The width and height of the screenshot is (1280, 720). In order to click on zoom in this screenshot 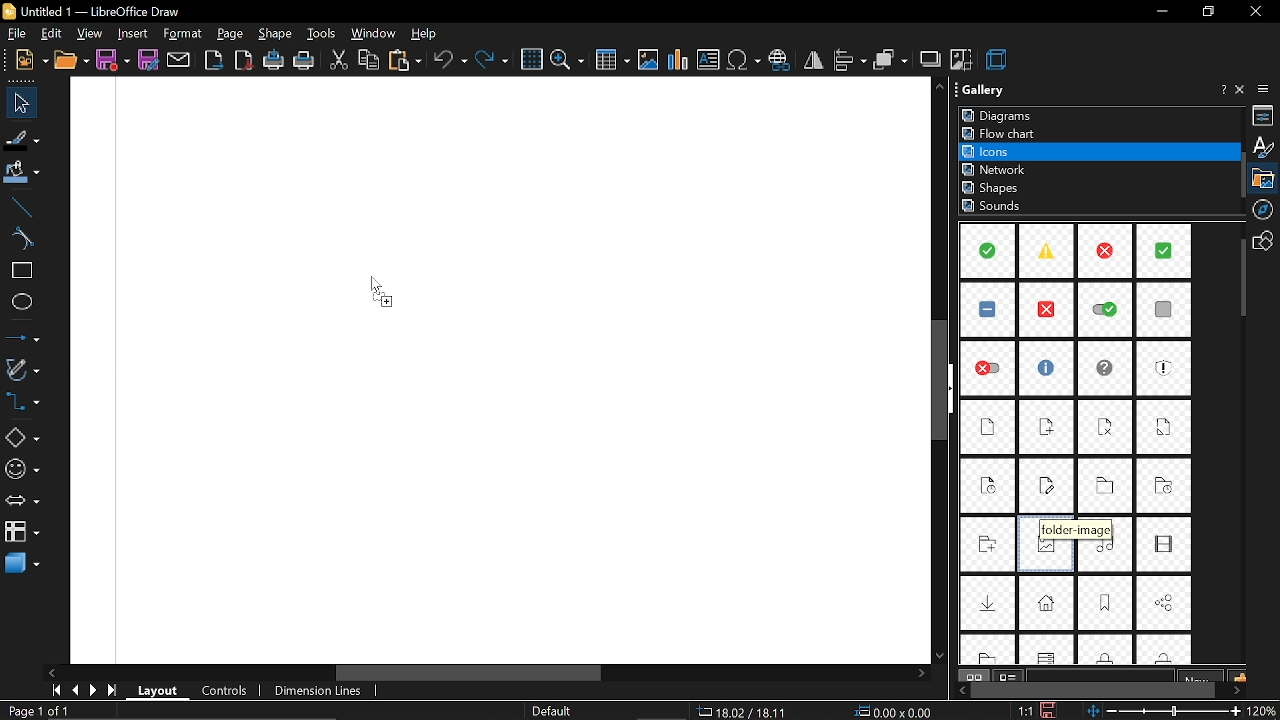, I will do `click(567, 61)`.